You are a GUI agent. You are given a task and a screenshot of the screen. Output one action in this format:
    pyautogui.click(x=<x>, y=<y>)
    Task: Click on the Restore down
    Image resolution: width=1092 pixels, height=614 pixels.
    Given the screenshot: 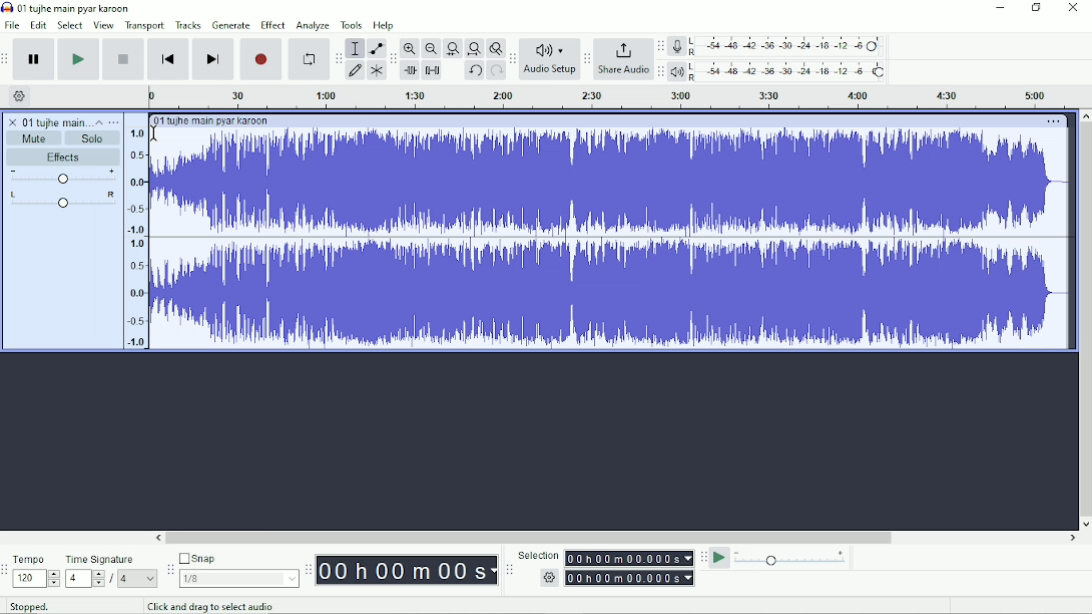 What is the action you would take?
    pyautogui.click(x=1036, y=8)
    